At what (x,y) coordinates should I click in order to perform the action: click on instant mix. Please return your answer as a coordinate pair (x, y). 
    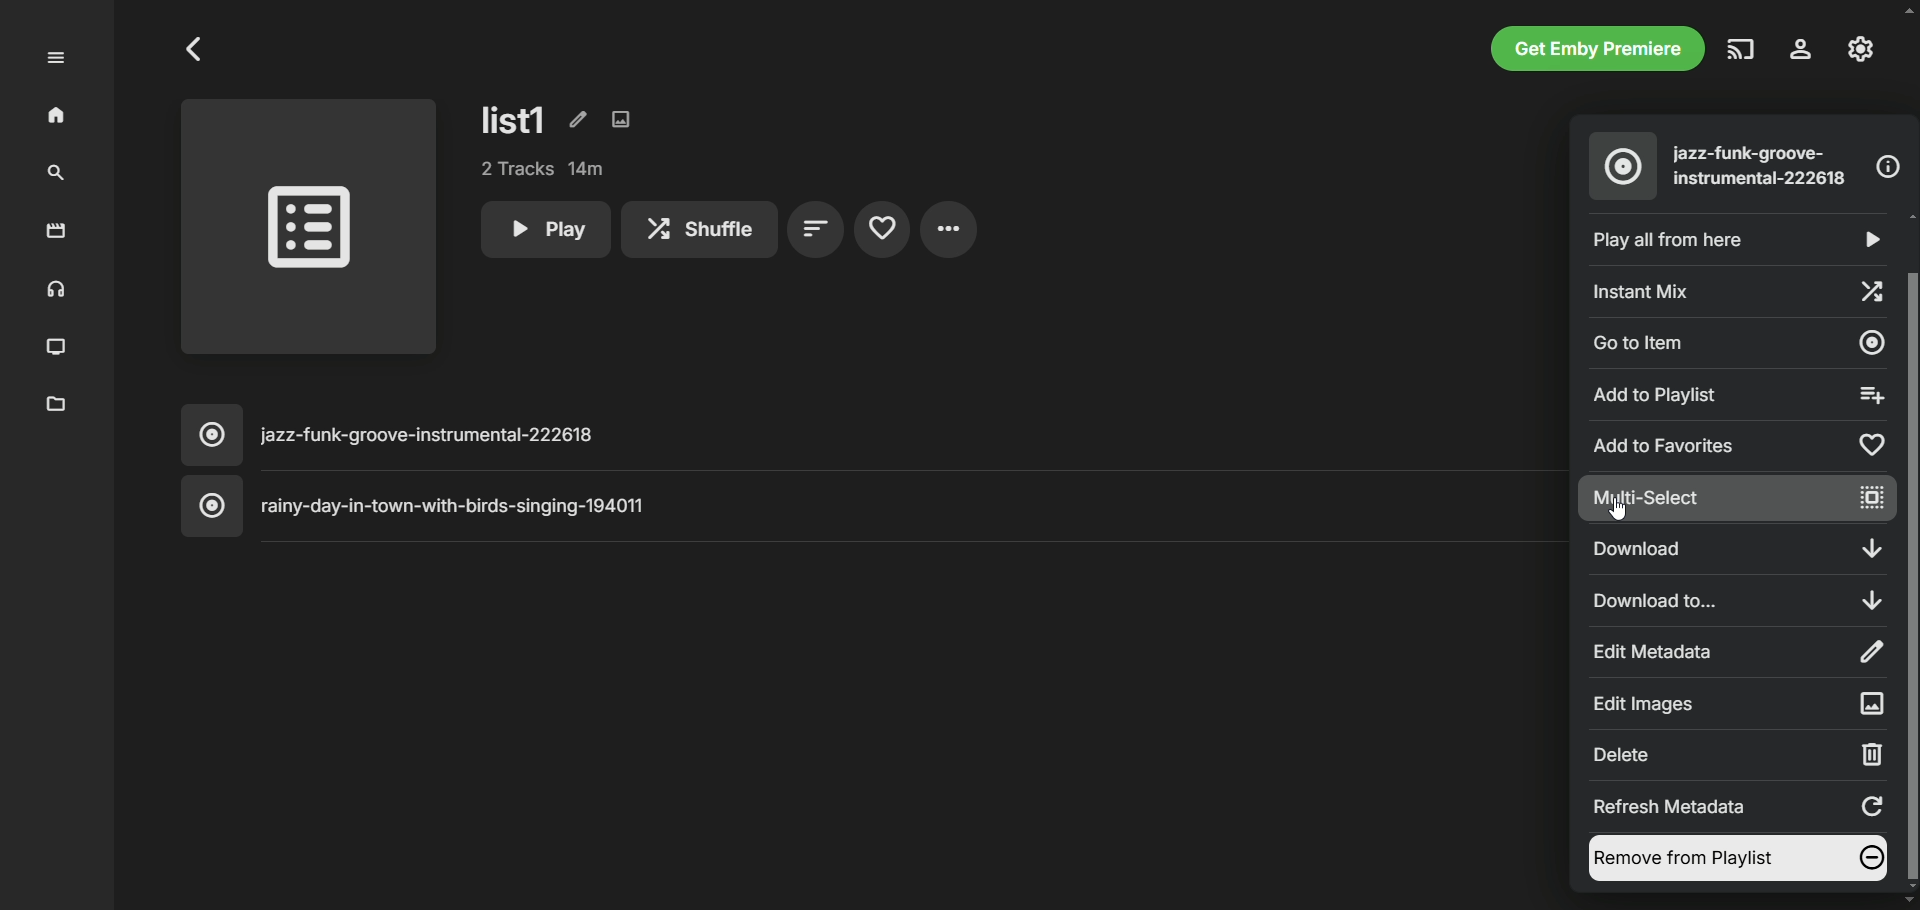
    Looking at the image, I should click on (1735, 289).